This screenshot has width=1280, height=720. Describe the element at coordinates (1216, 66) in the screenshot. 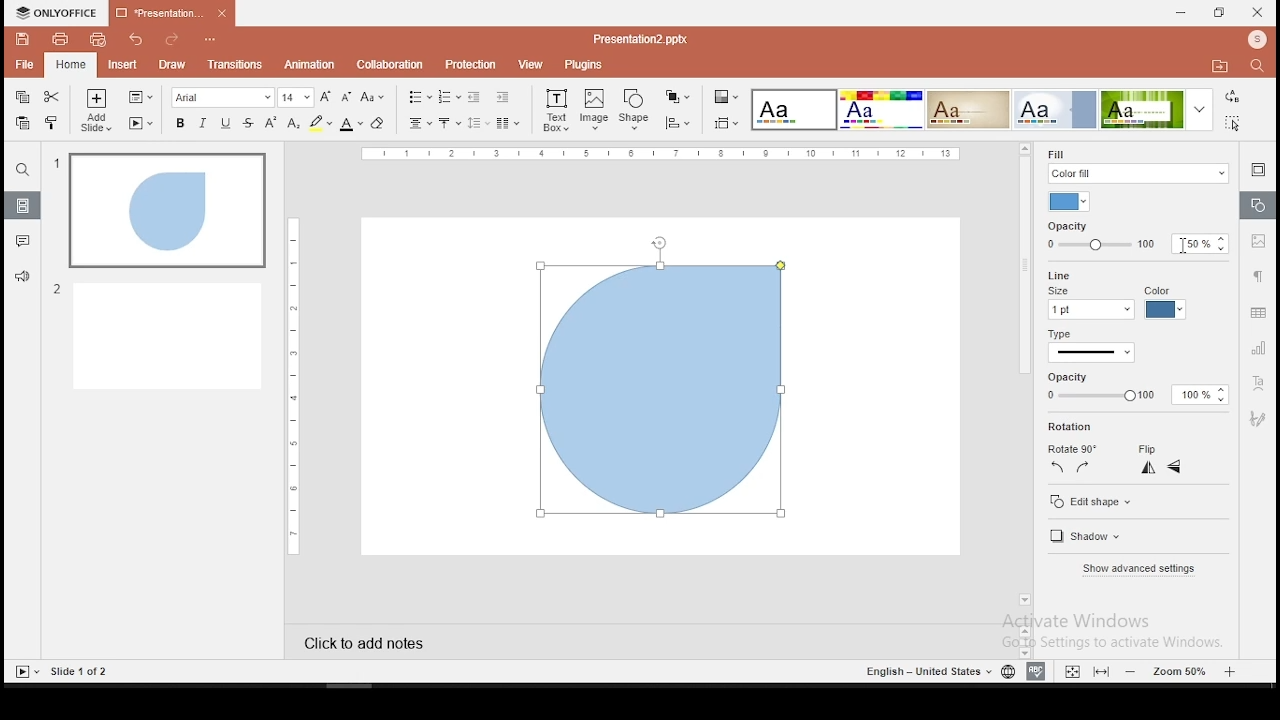

I see `open file location` at that location.